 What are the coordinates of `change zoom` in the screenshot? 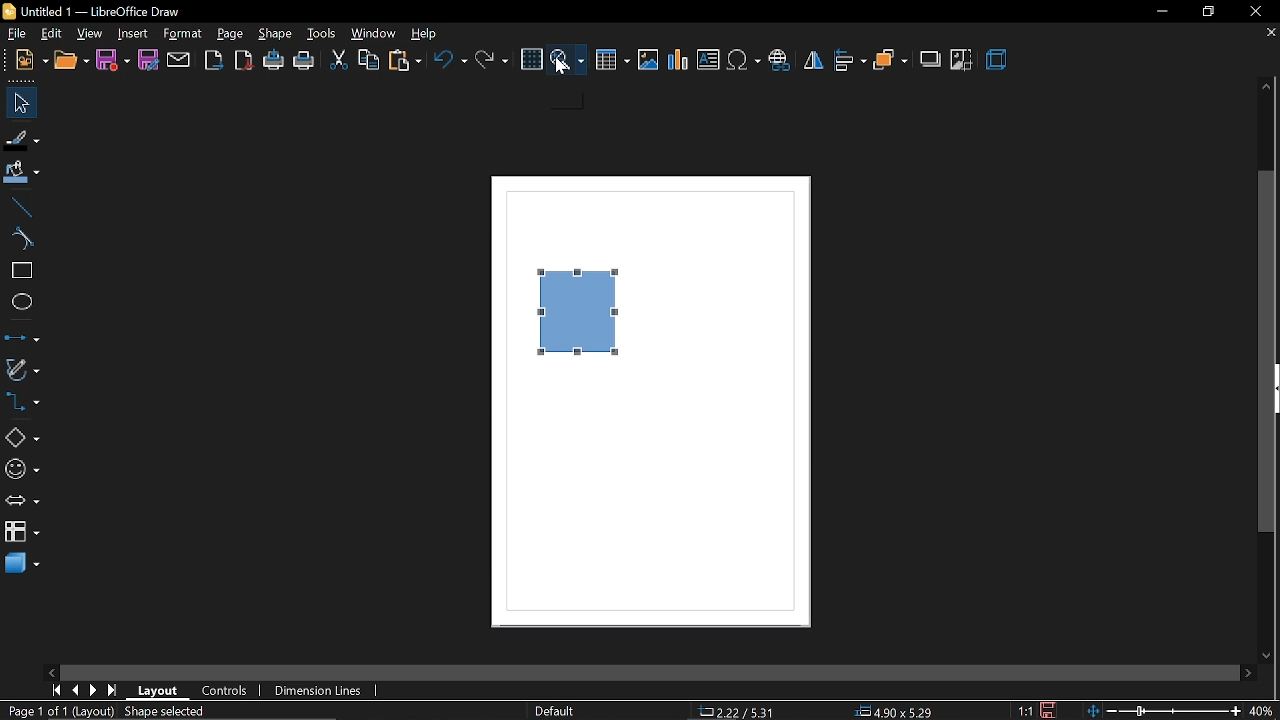 It's located at (1163, 712).